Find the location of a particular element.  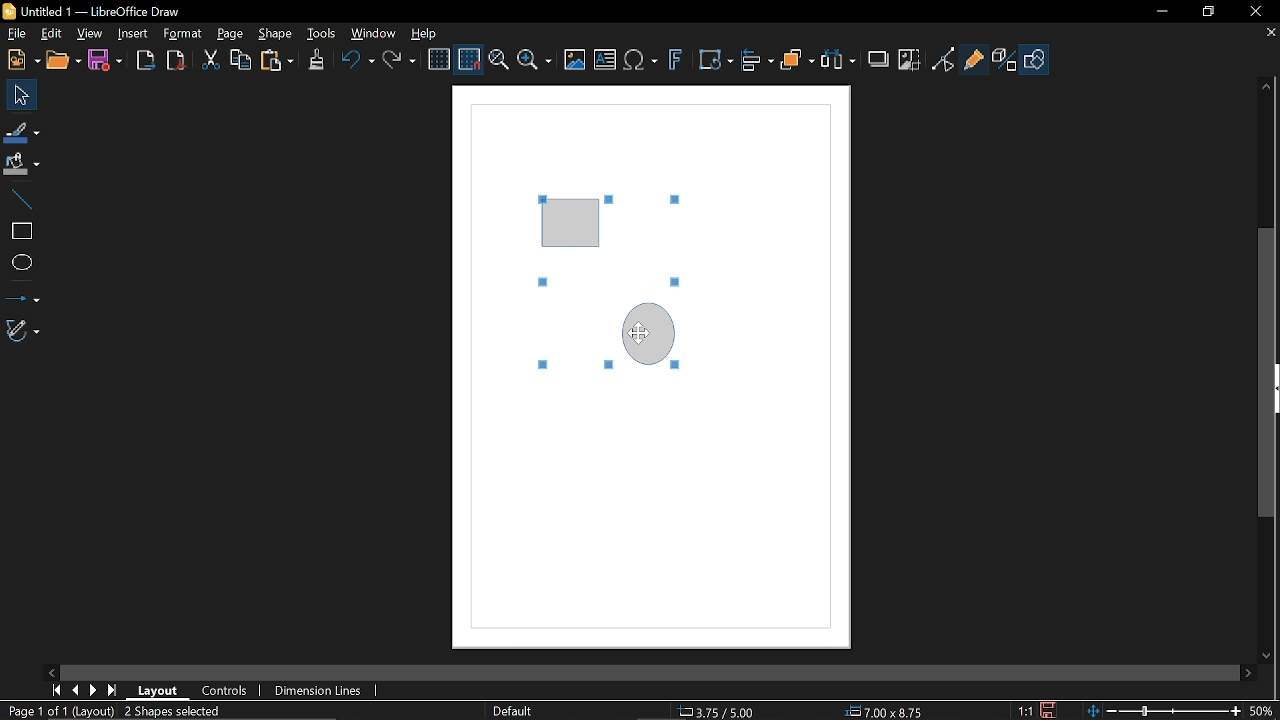

Vertical scrollbar is located at coordinates (1267, 374).